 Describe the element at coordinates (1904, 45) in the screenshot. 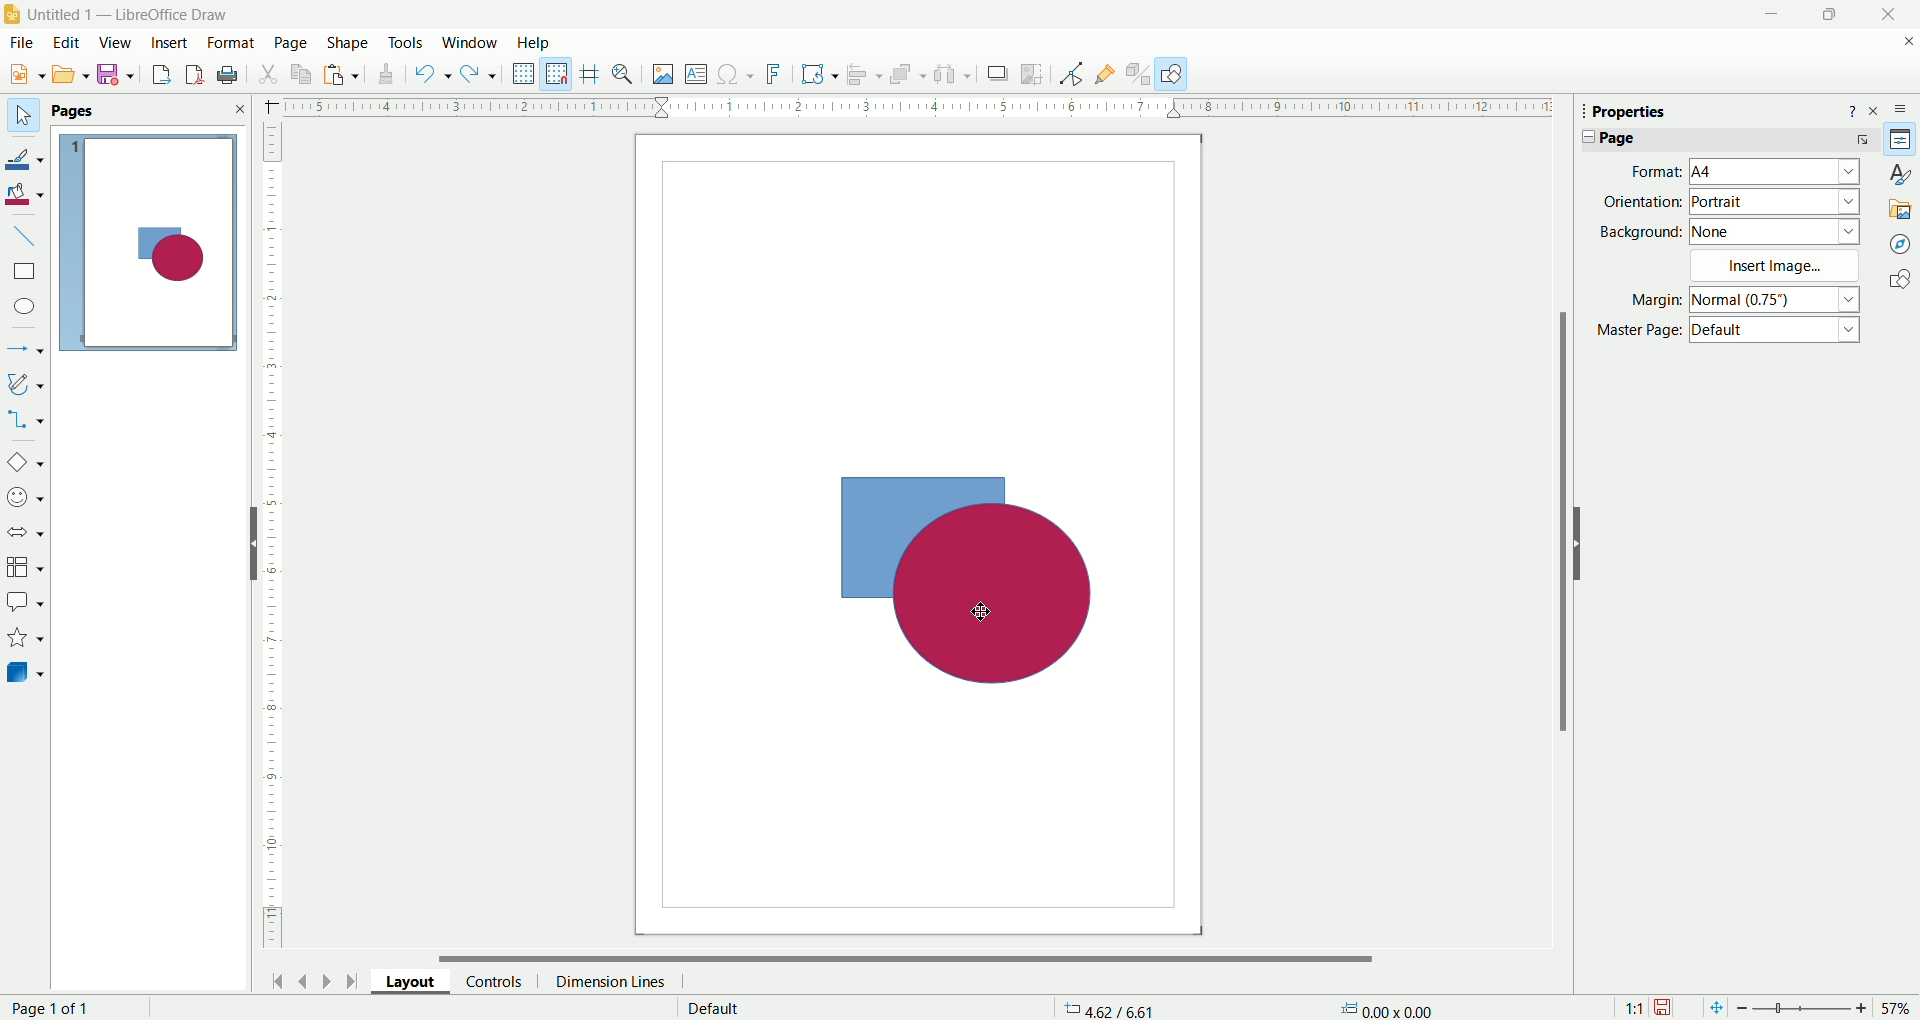

I see `close` at that location.